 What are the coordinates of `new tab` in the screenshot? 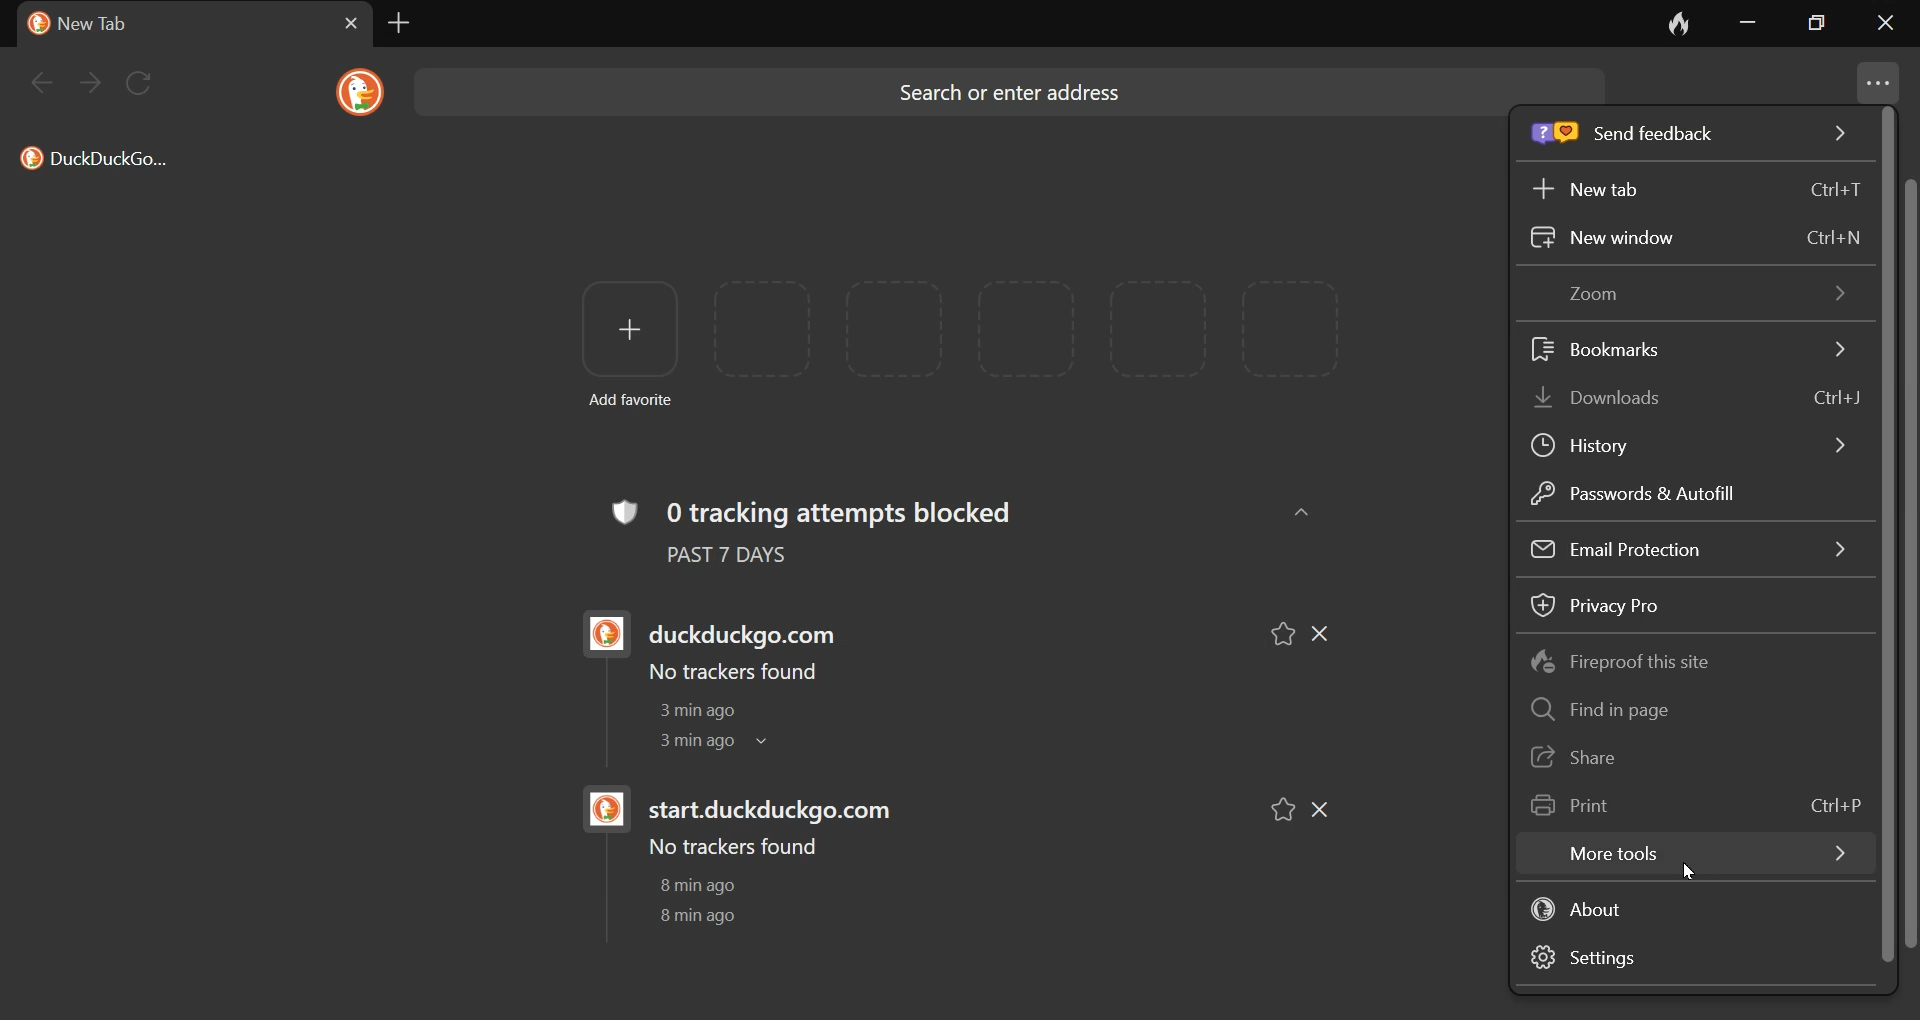 It's located at (100, 22).